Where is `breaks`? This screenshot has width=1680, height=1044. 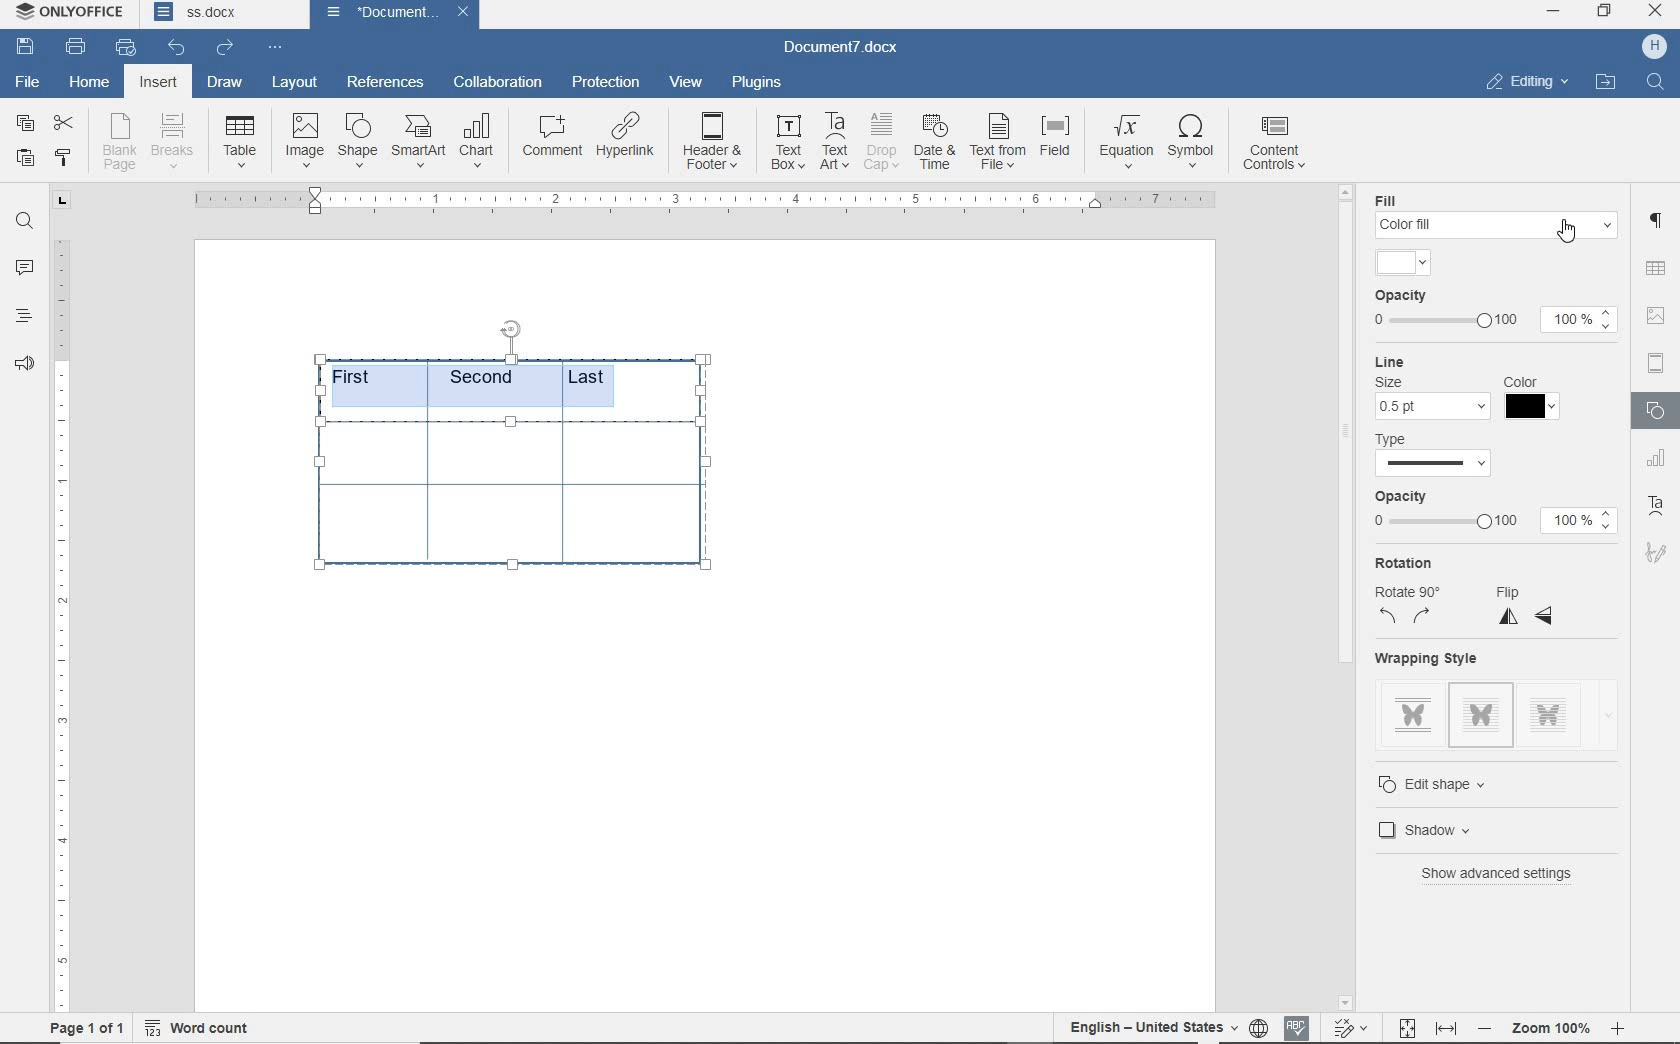
breaks is located at coordinates (176, 141).